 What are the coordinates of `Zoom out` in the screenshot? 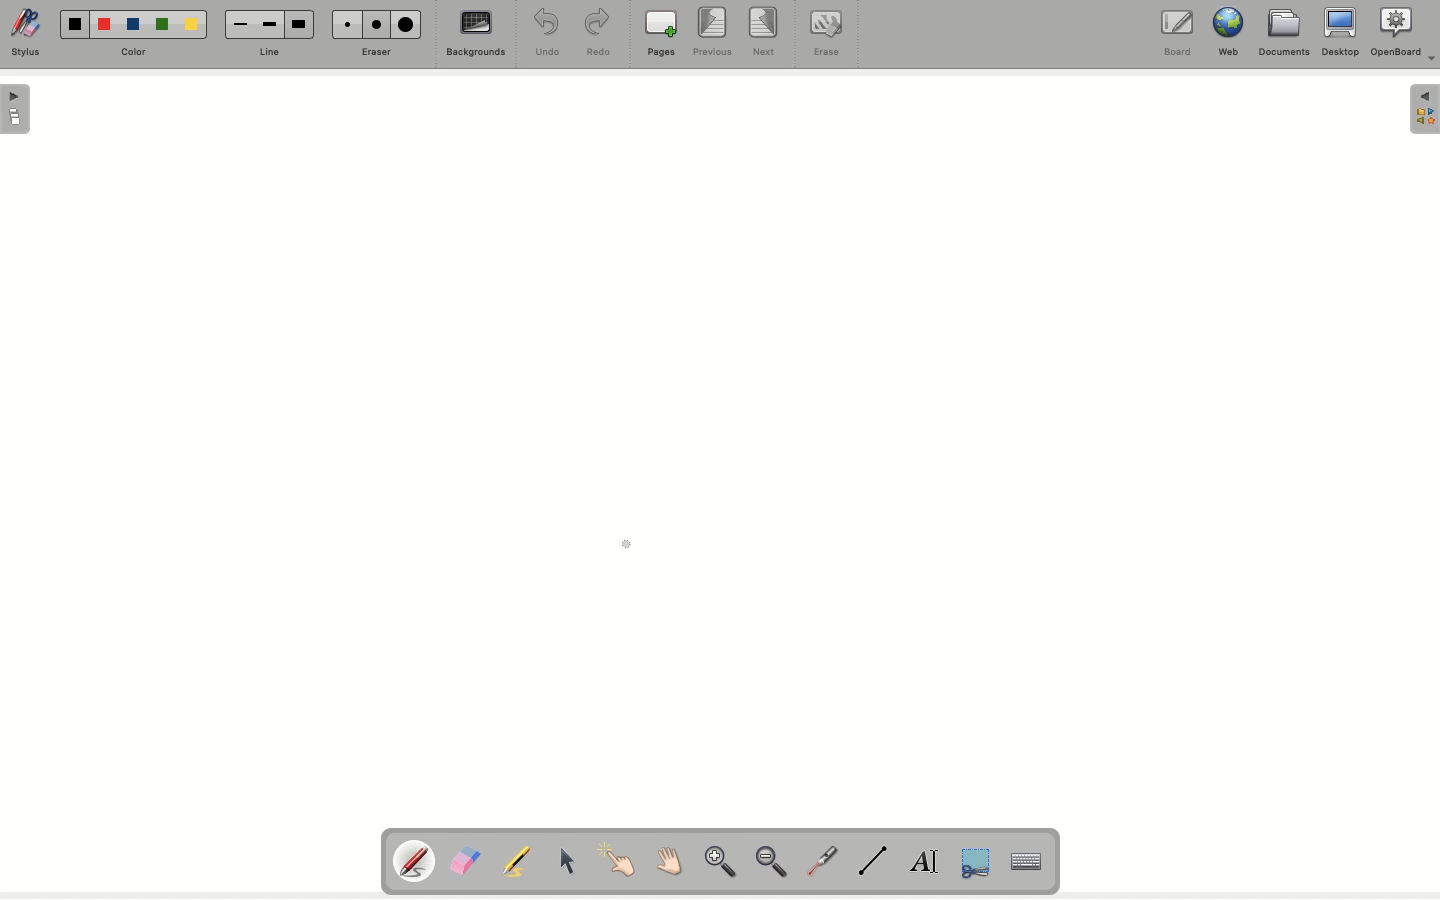 It's located at (777, 864).